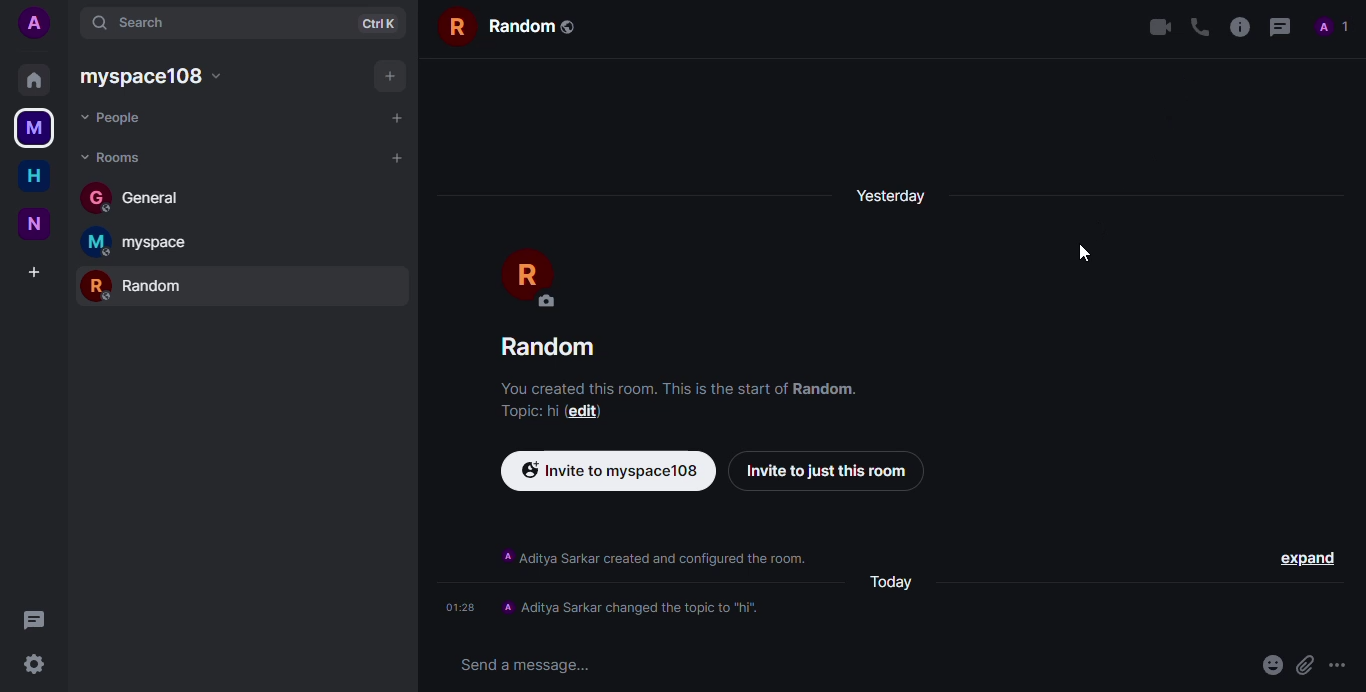  Describe the element at coordinates (1268, 661) in the screenshot. I see `emoji` at that location.